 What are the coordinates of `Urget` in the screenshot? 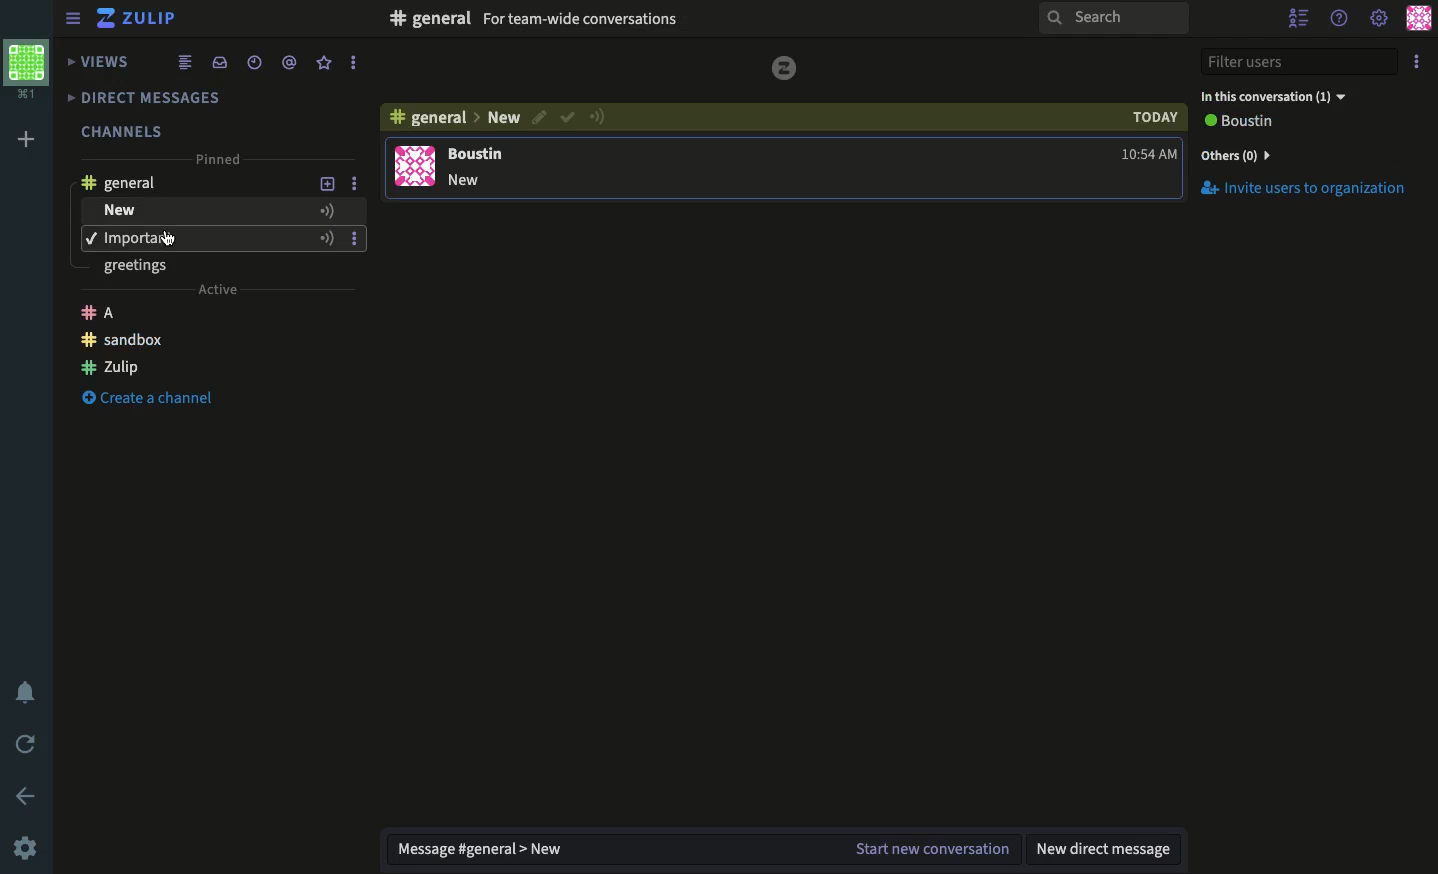 It's located at (599, 118).